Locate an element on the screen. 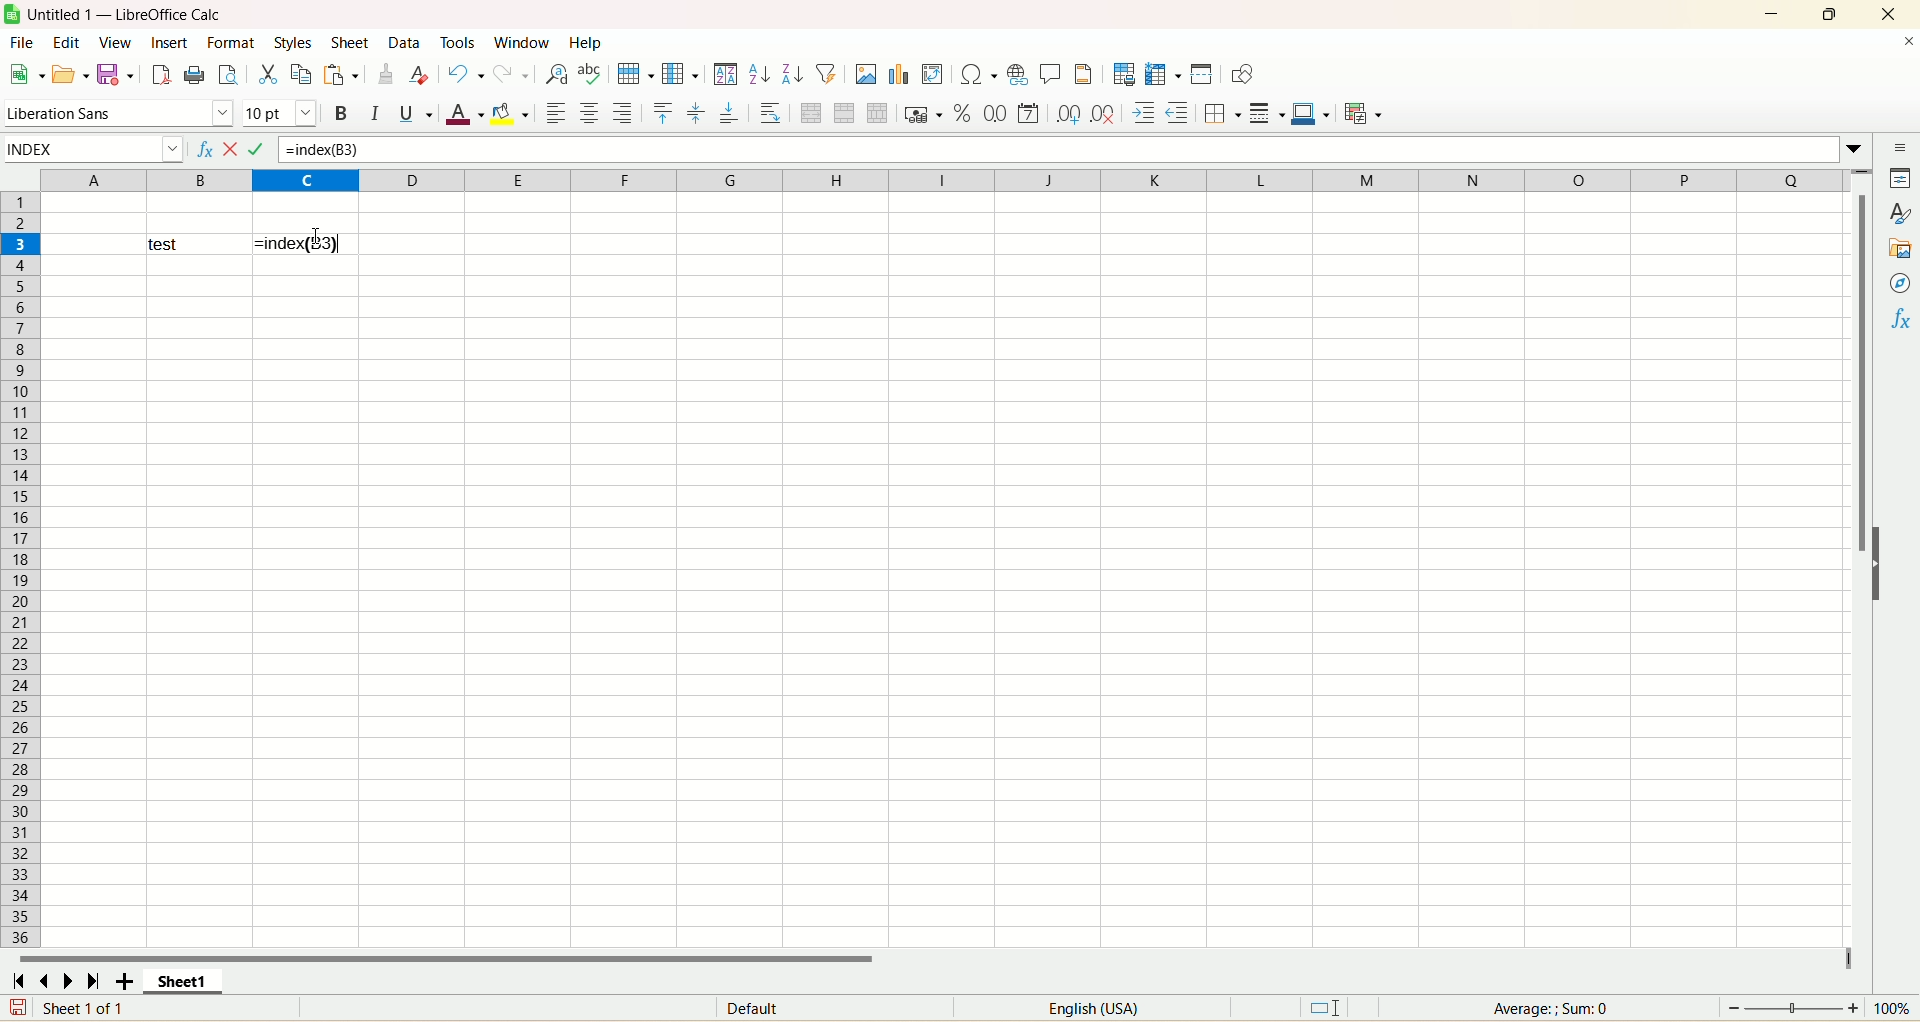 The width and height of the screenshot is (1920, 1022). merge is located at coordinates (845, 113).